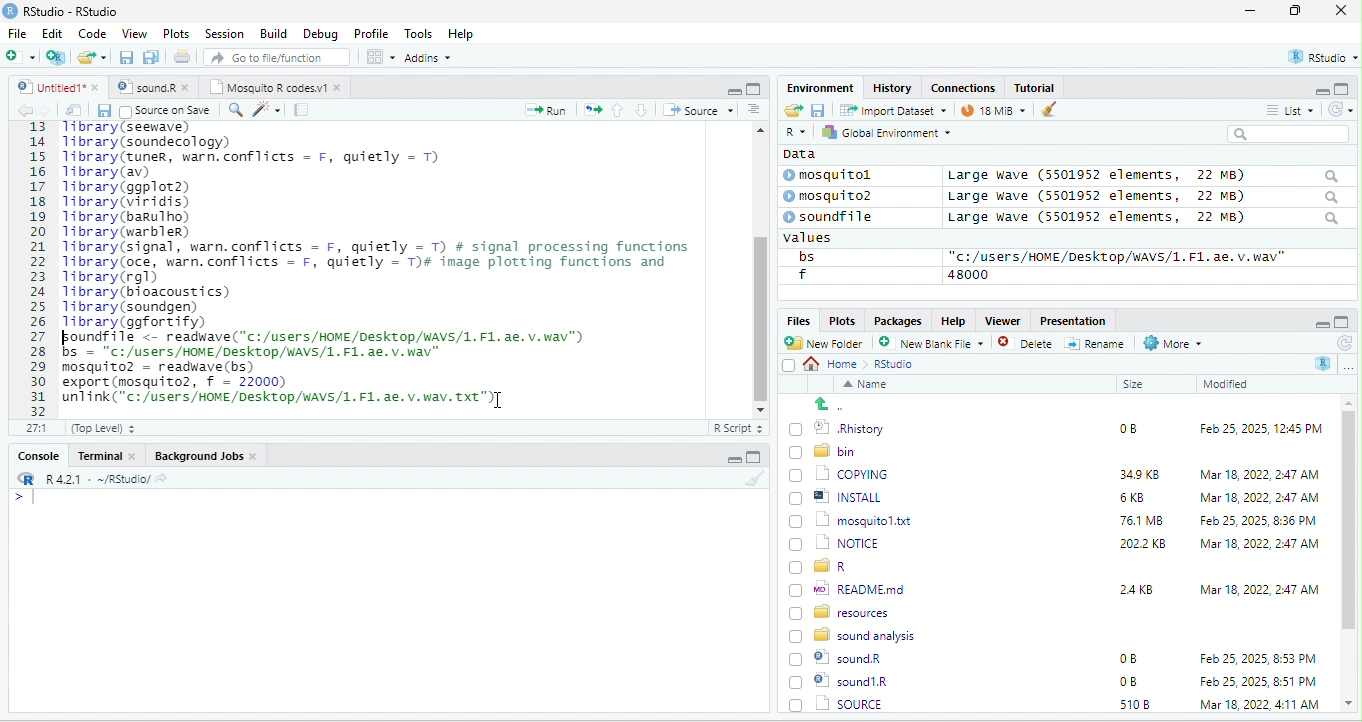 The width and height of the screenshot is (1362, 722). What do you see at coordinates (57, 57) in the screenshot?
I see `new project` at bounding box center [57, 57].